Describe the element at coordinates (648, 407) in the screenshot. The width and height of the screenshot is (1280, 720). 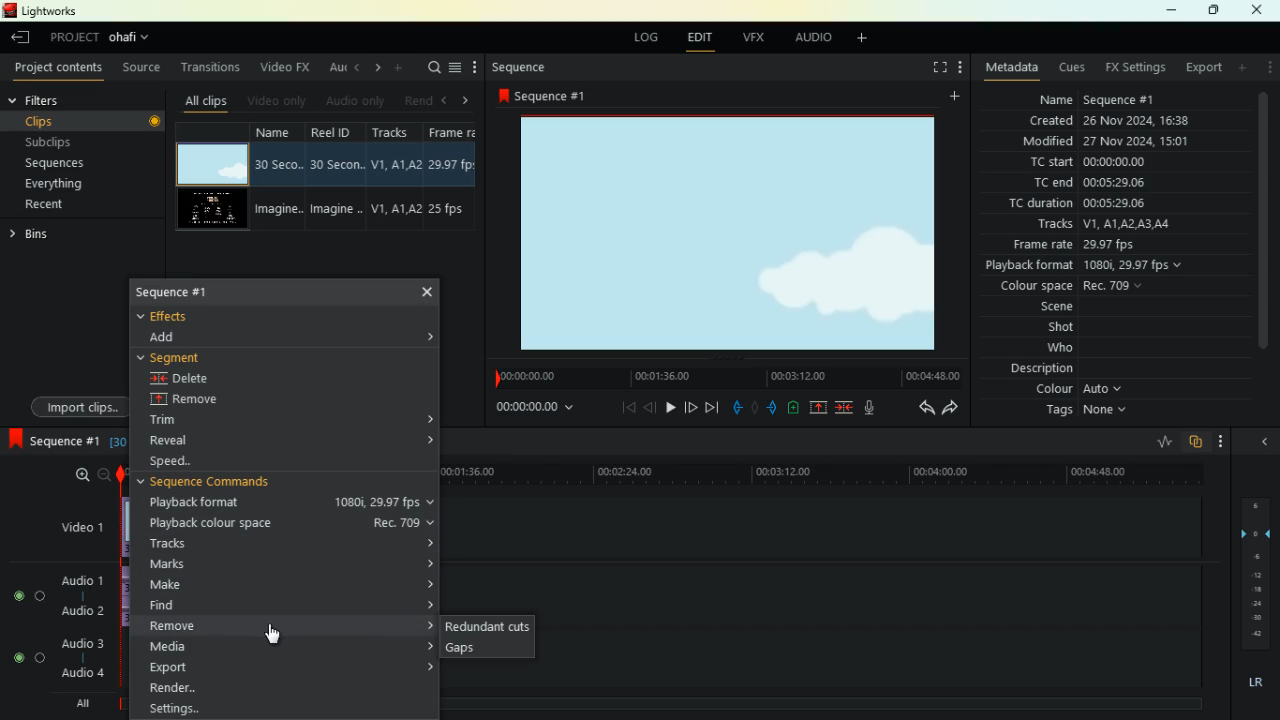
I see `back` at that location.